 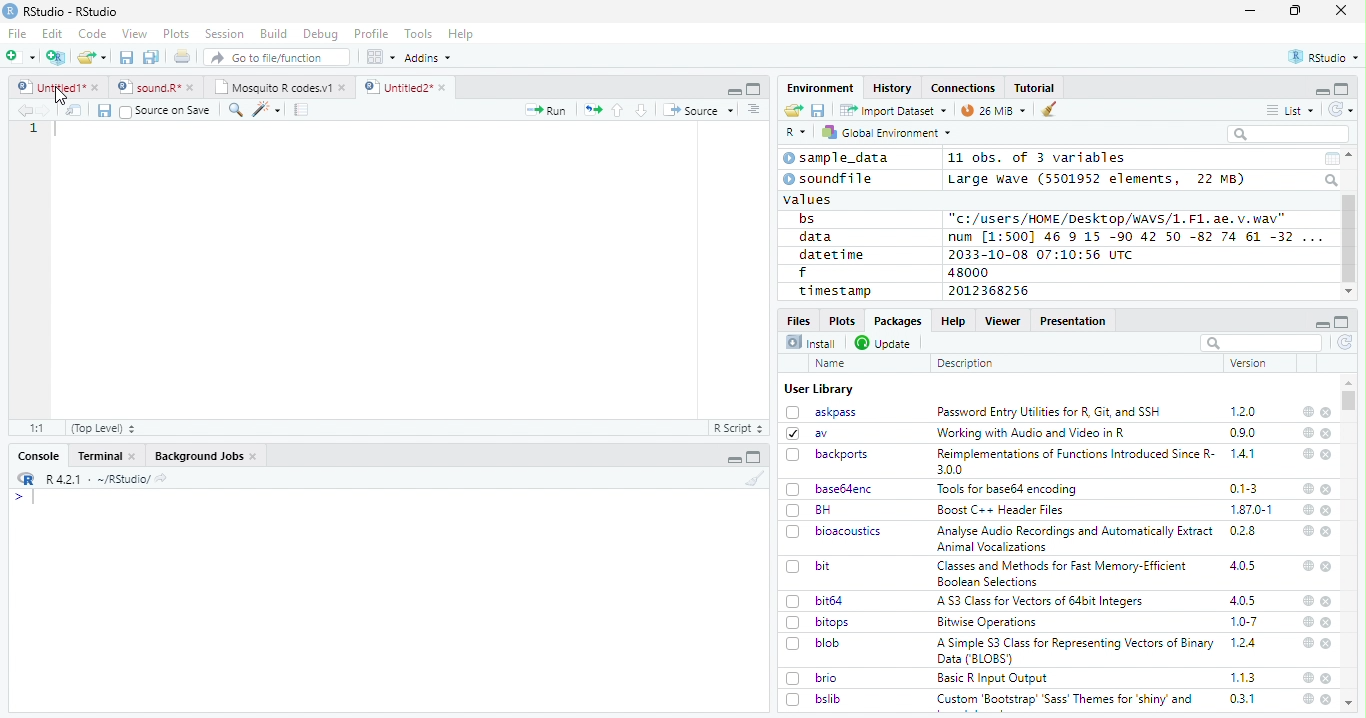 I want to click on Tutorial, so click(x=1036, y=88).